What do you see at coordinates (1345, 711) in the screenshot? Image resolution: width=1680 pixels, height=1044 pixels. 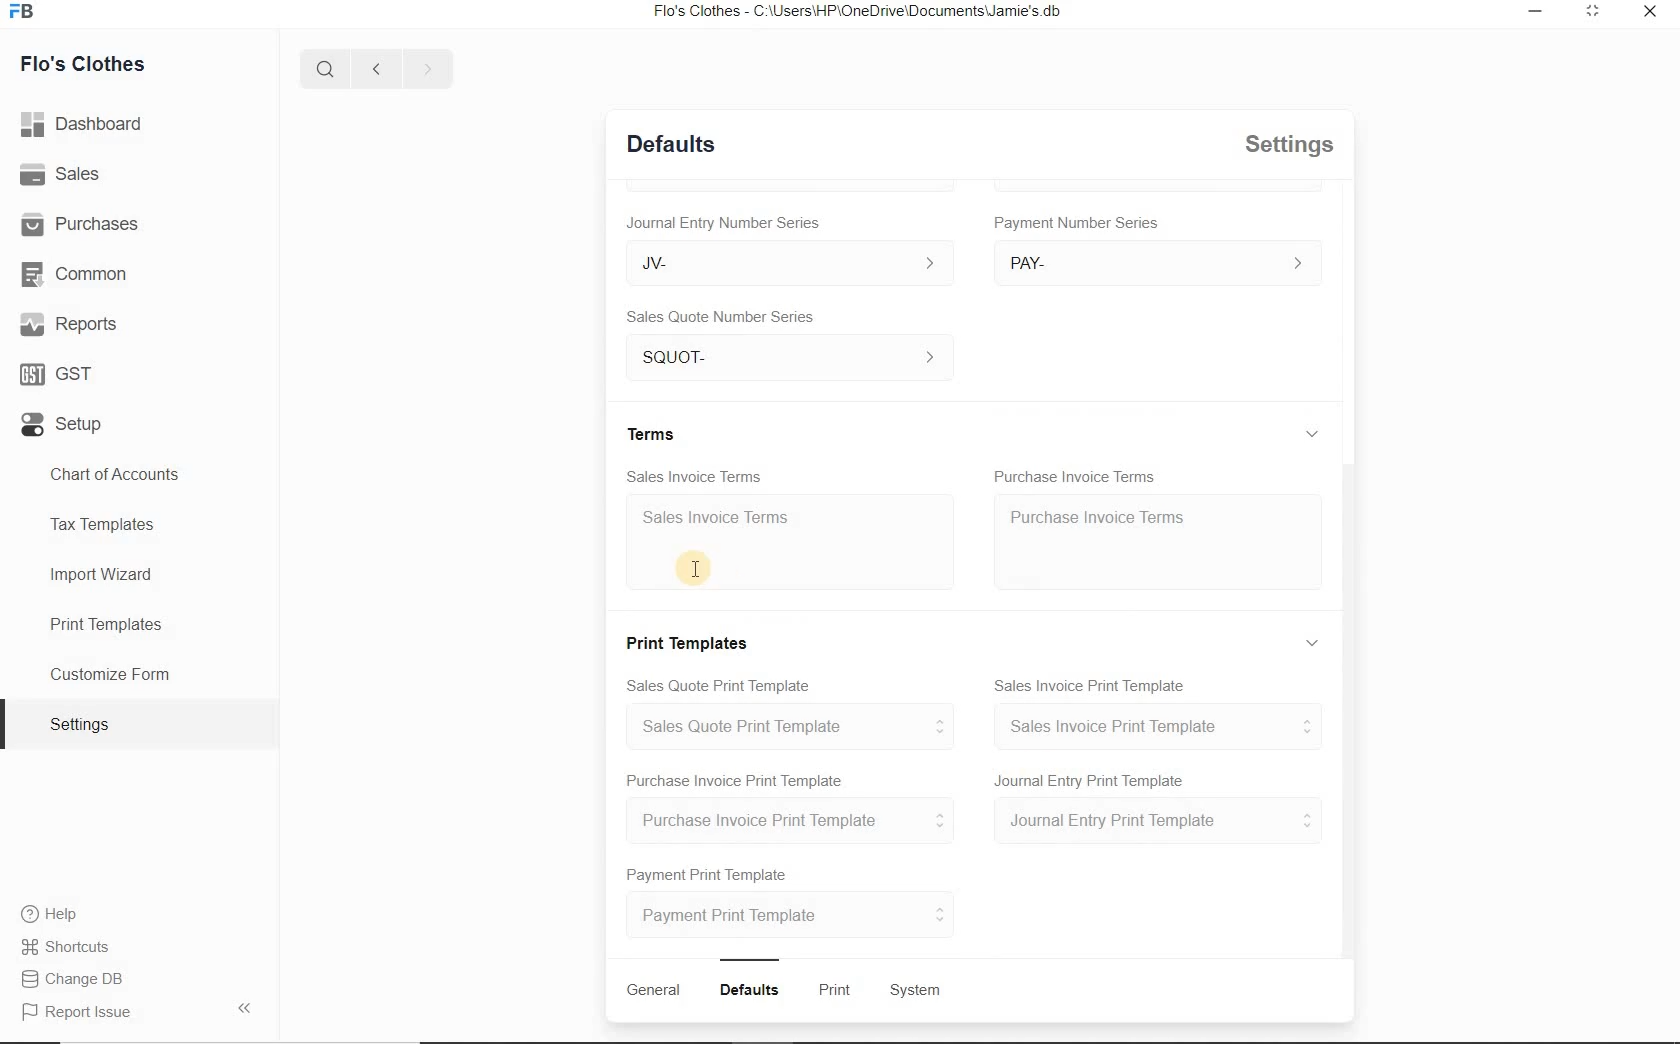 I see `Vertical scroll bar` at bounding box center [1345, 711].